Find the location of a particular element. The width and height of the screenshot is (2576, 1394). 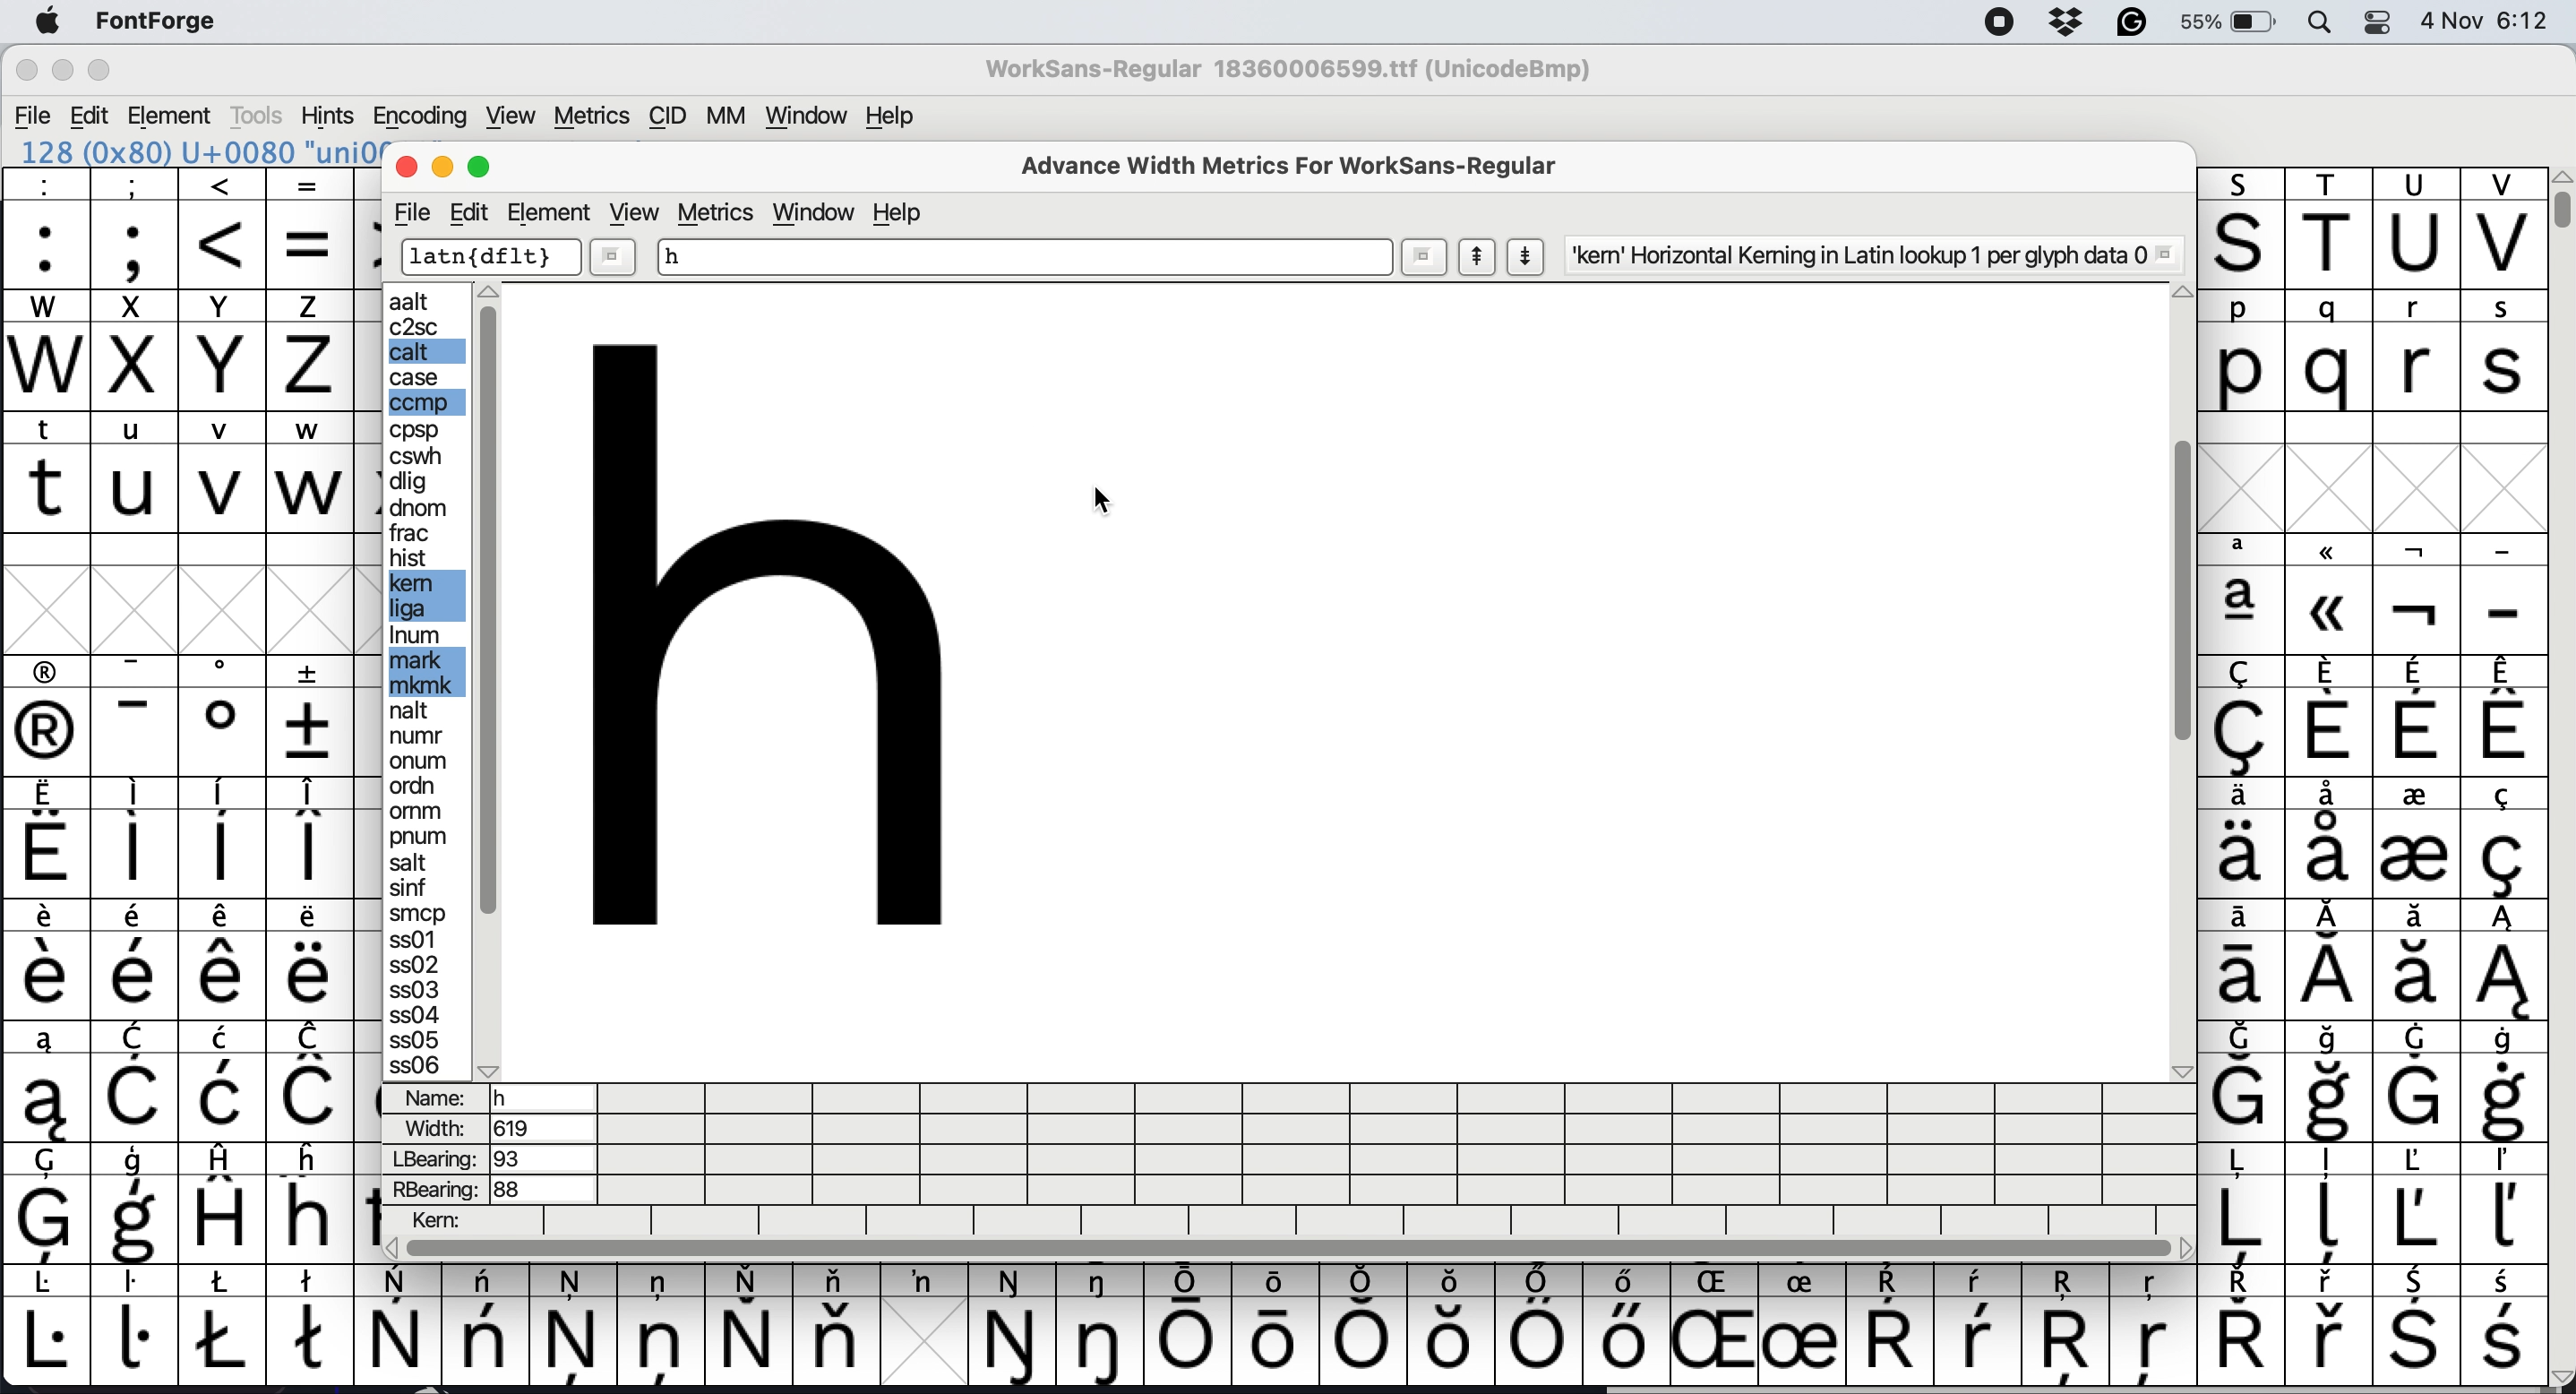

show previous letter is located at coordinates (1476, 256).